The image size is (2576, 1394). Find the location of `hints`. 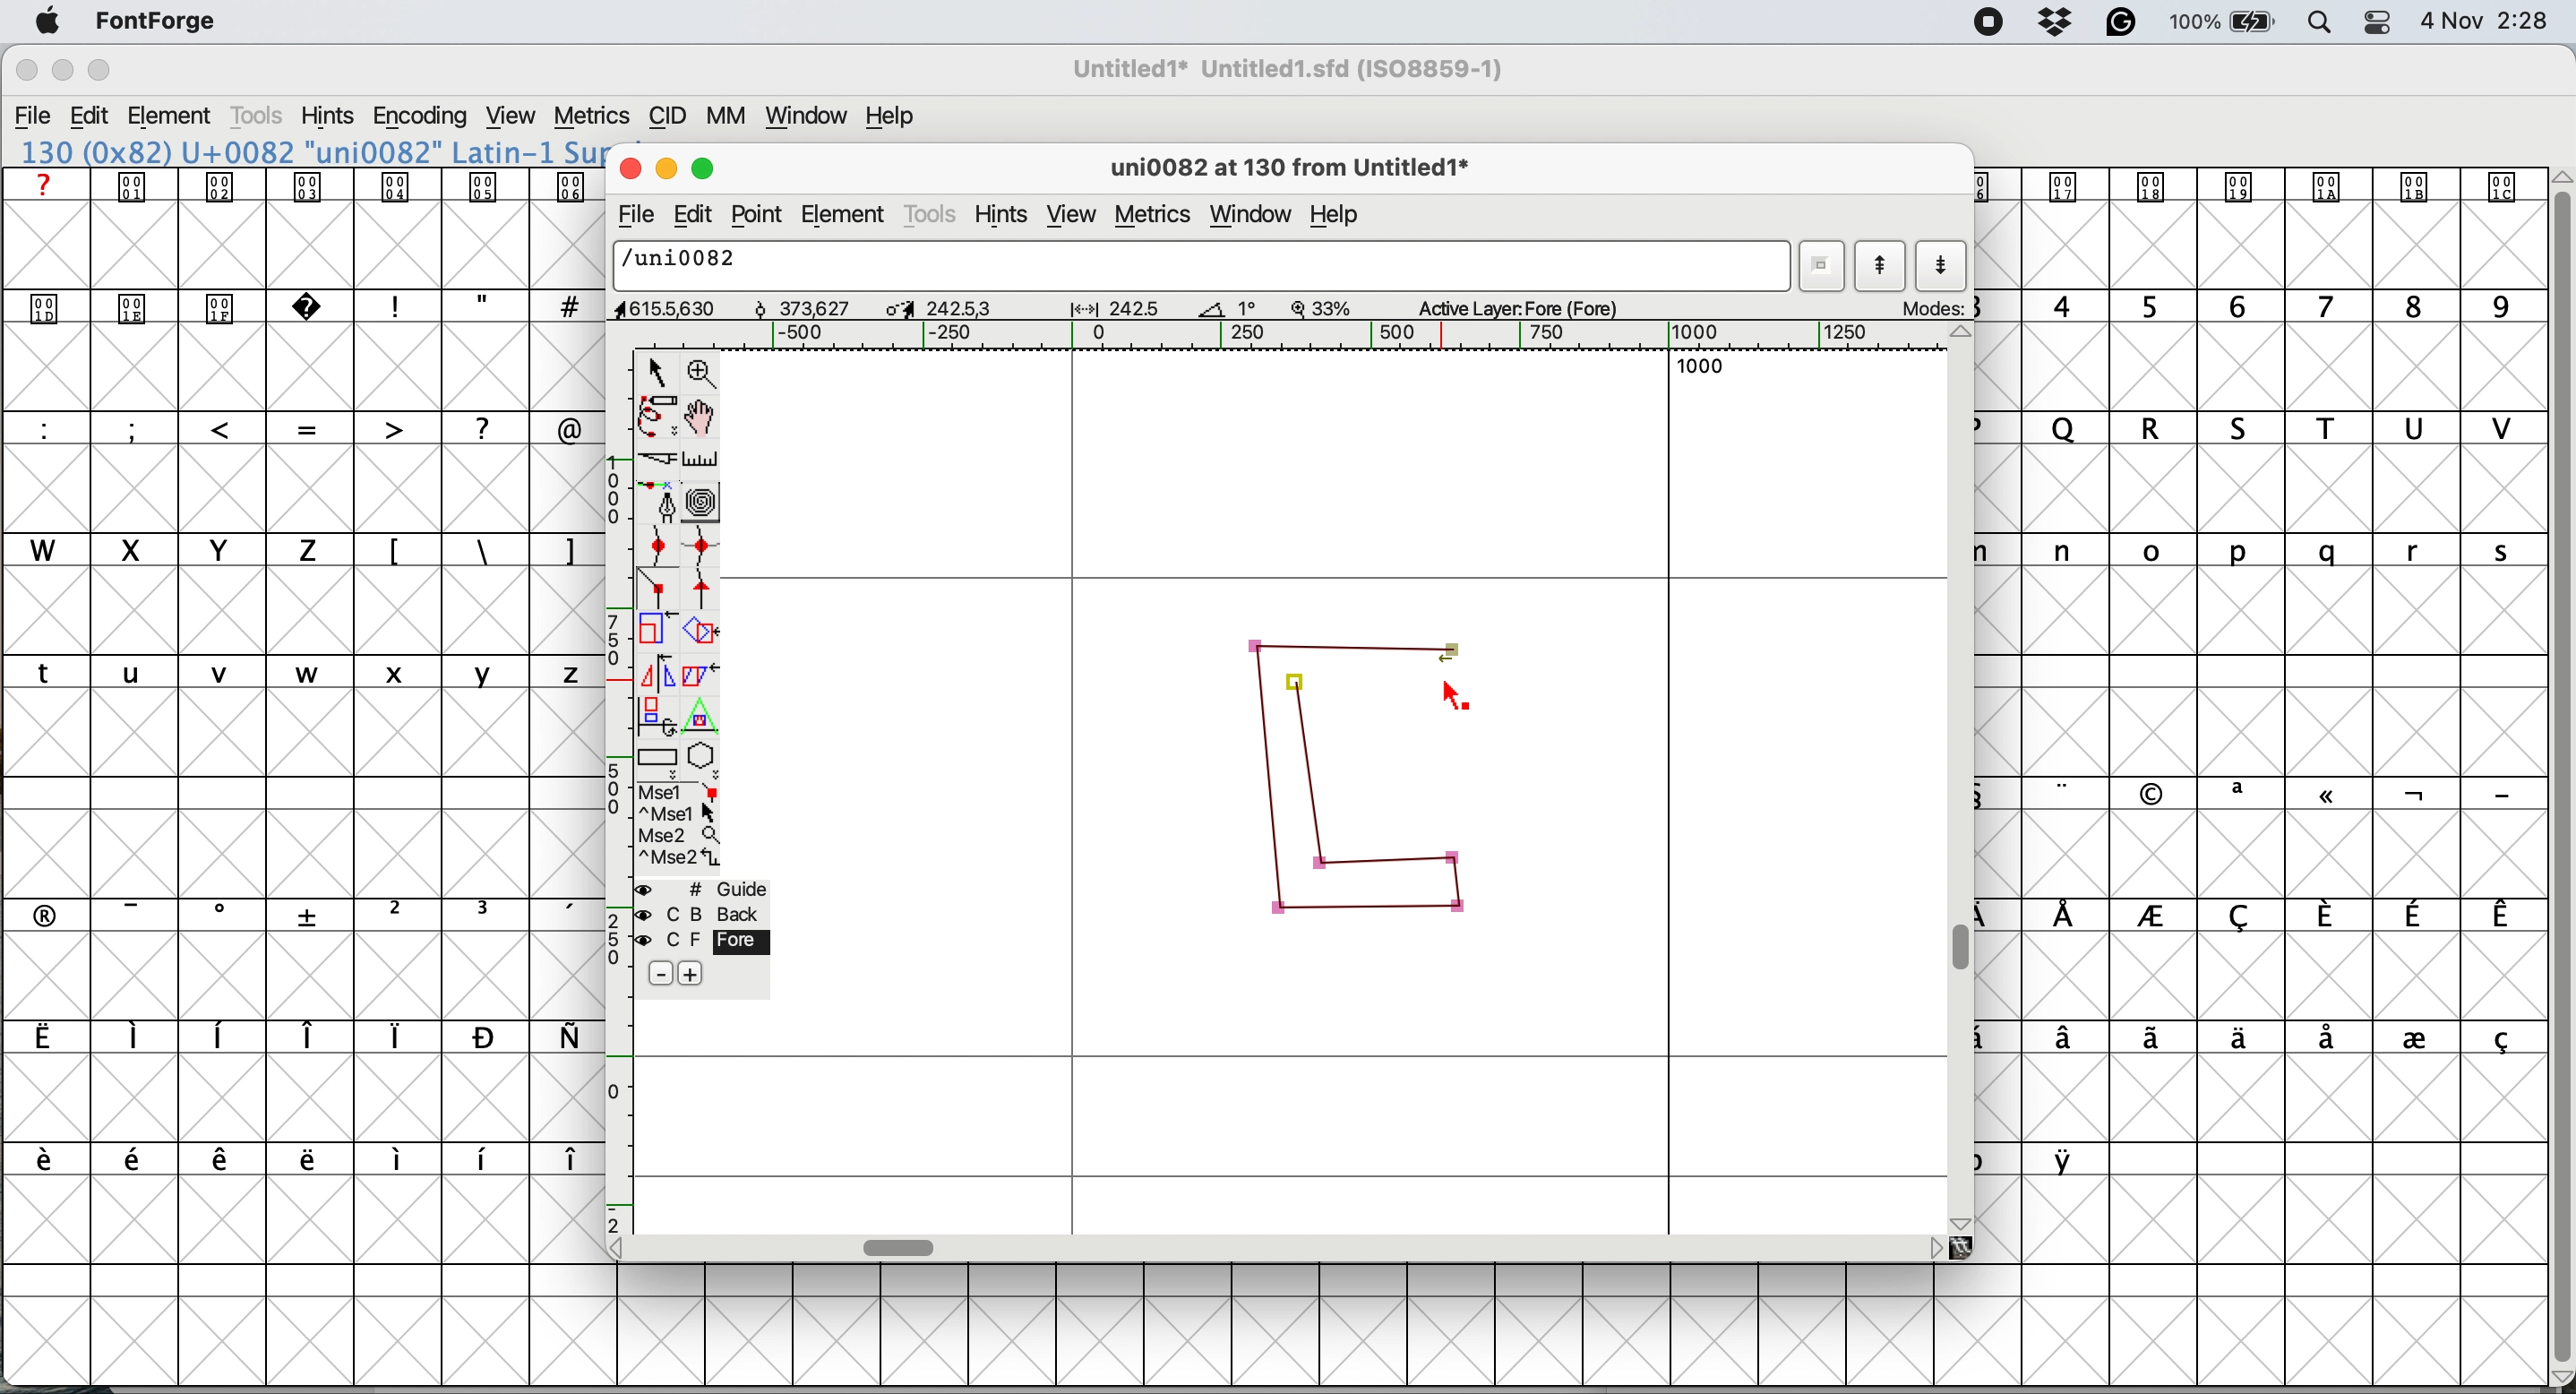

hints is located at coordinates (328, 115).